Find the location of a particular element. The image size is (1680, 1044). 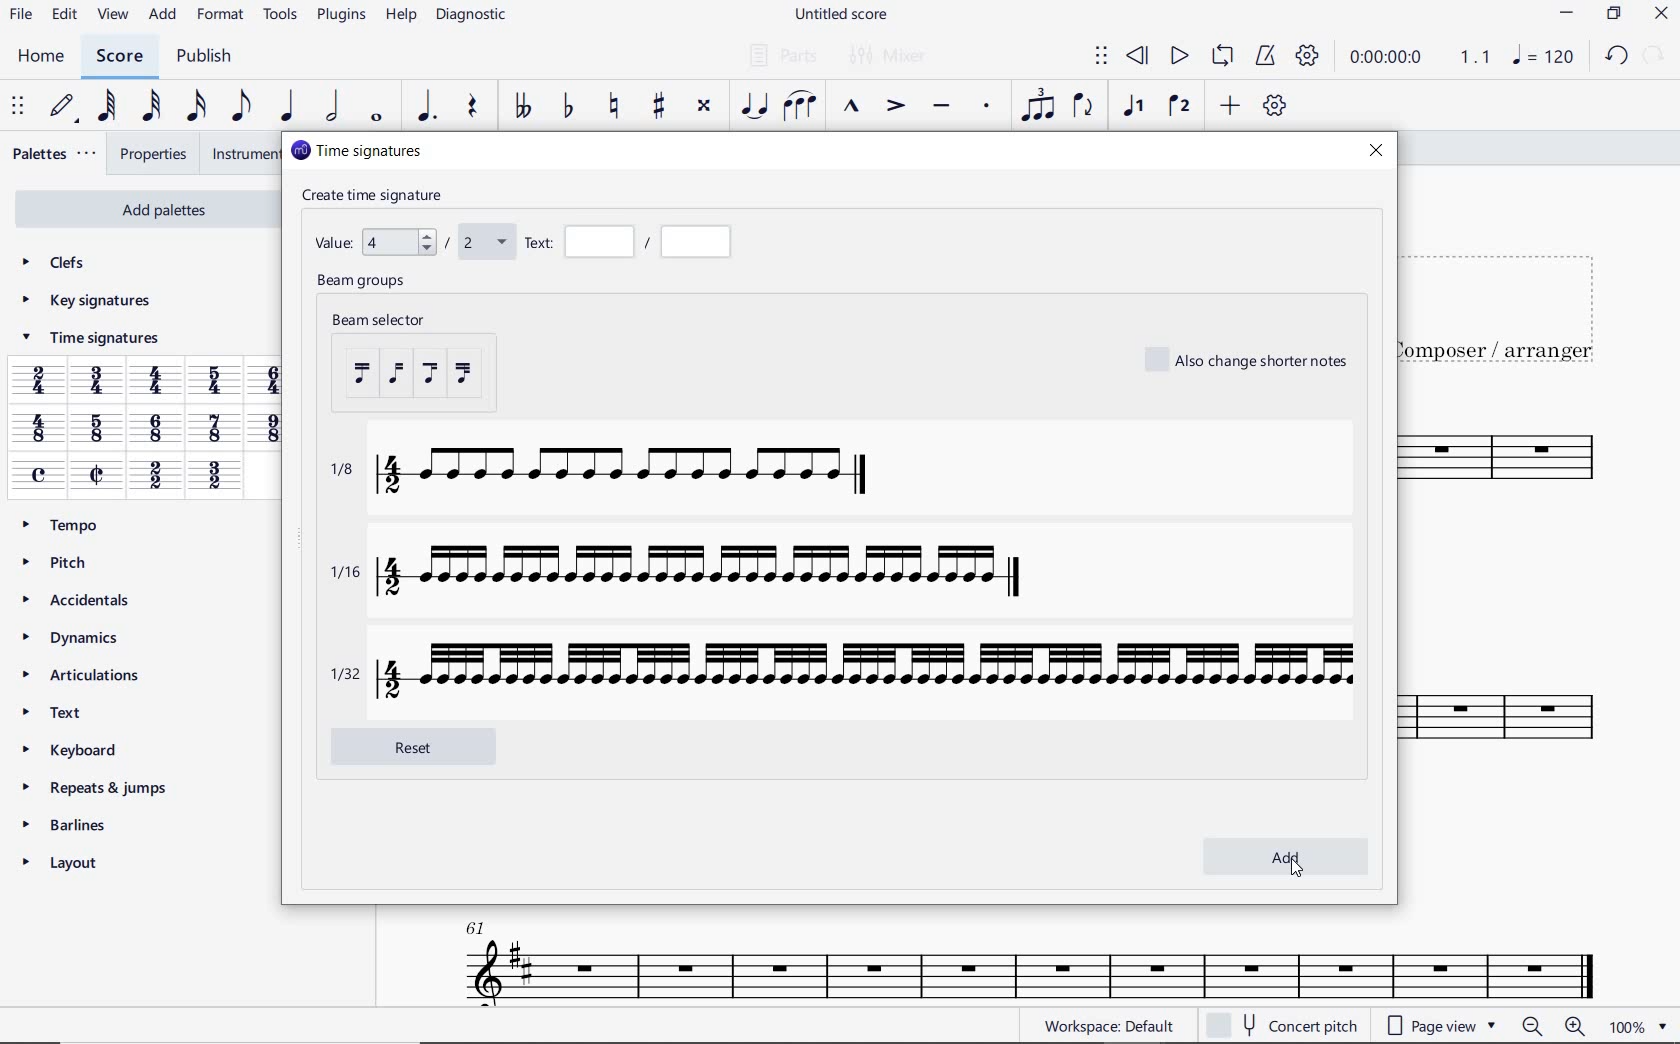

32ND NOTE is located at coordinates (152, 107).